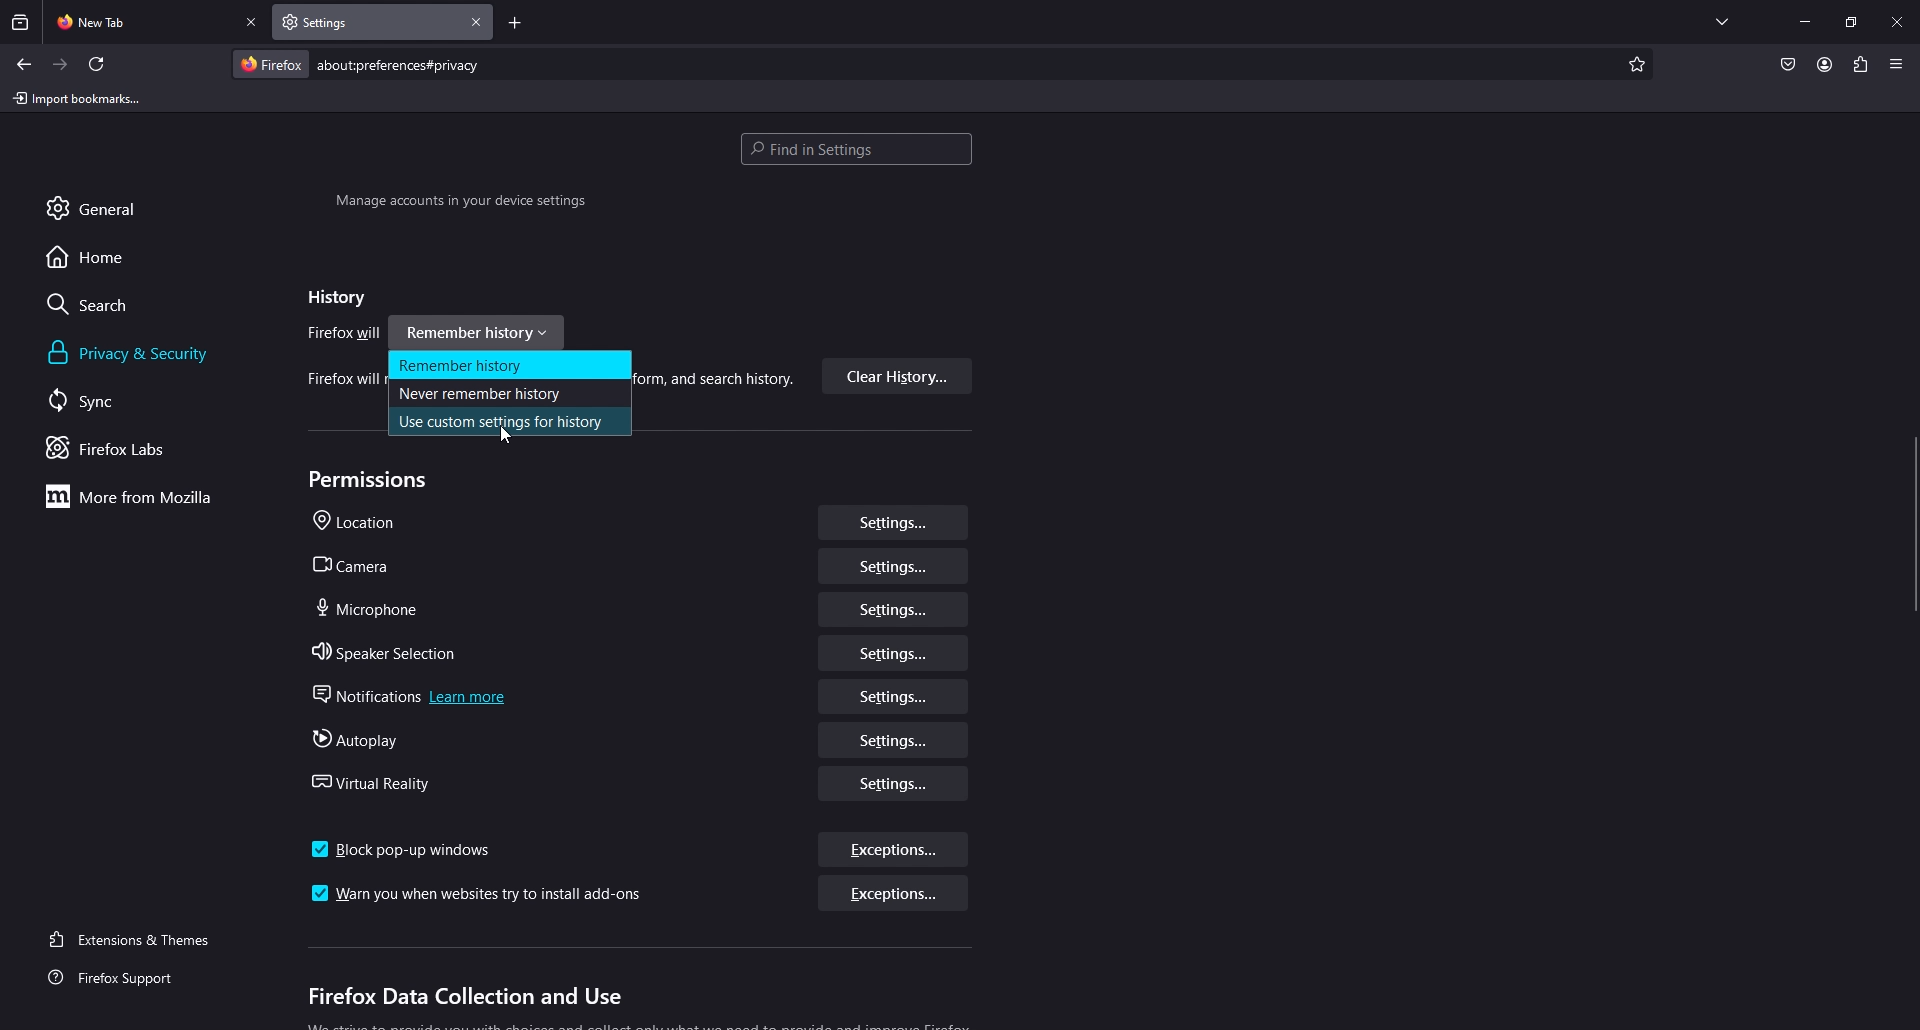  I want to click on sync, so click(104, 400).